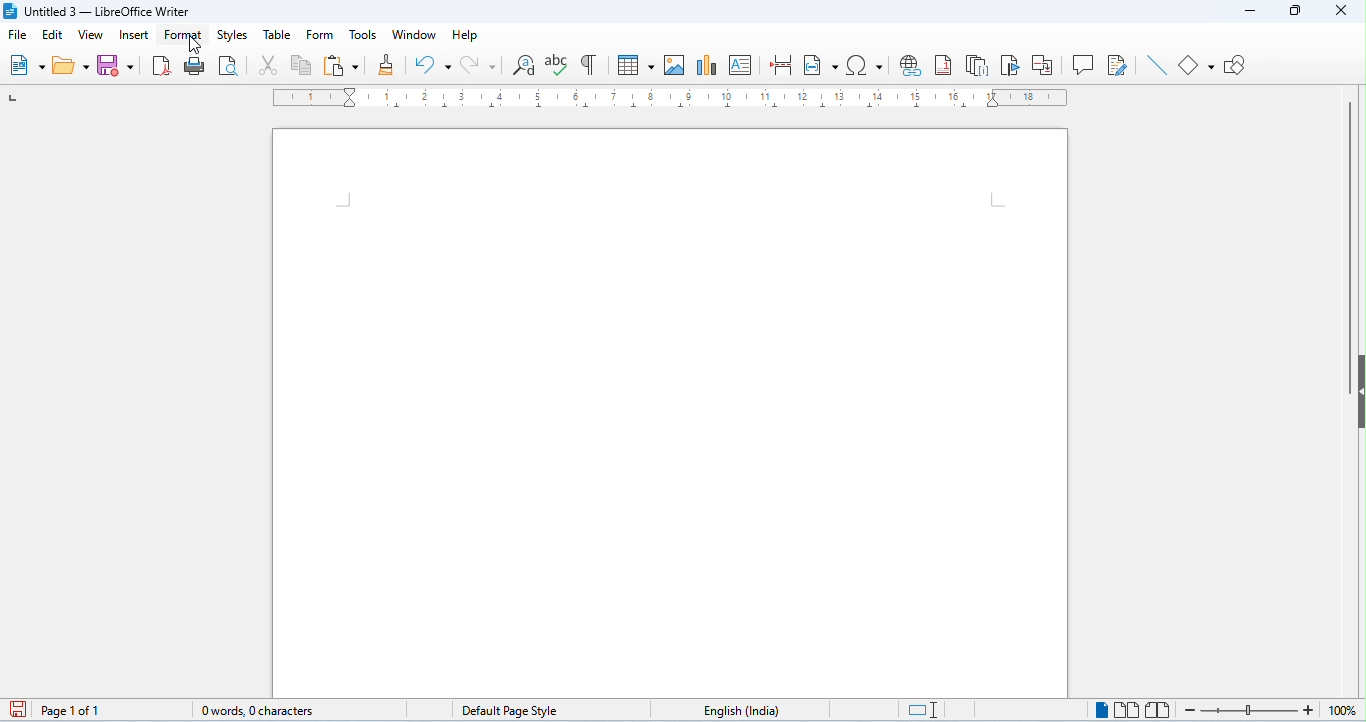  Describe the element at coordinates (677, 65) in the screenshot. I see `insert image` at that location.